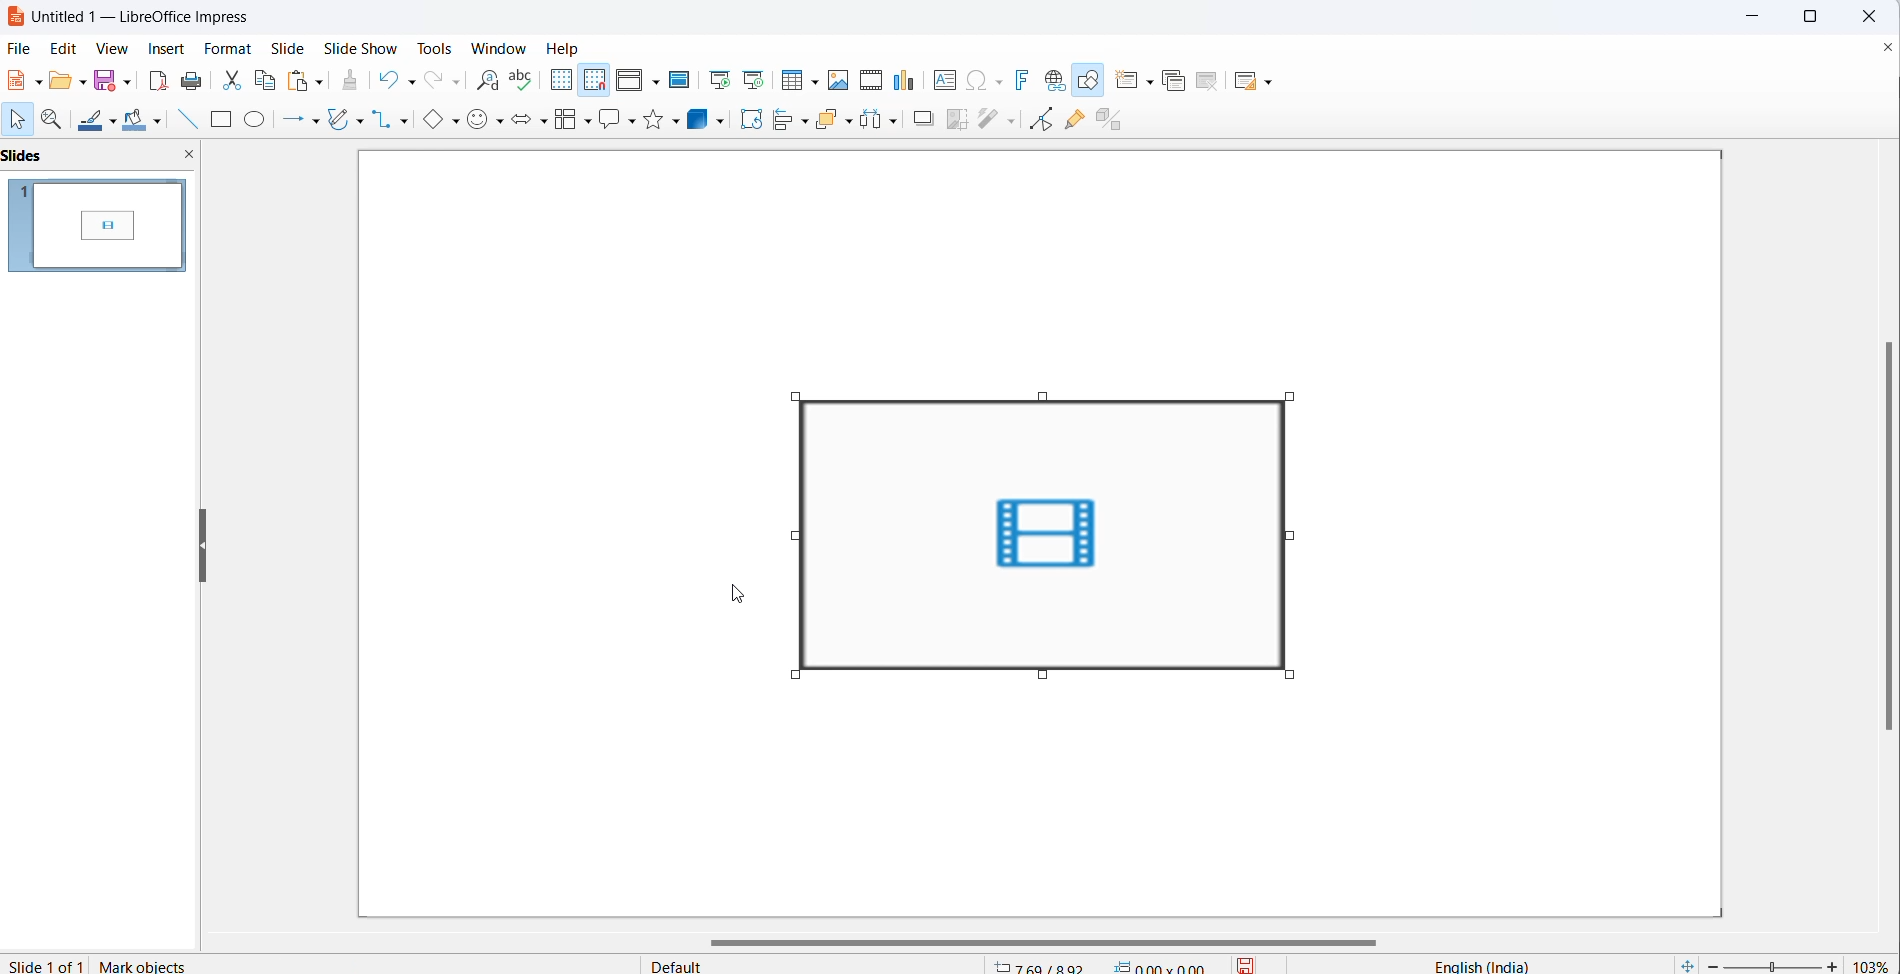  I want to click on start from current slide, so click(756, 79).